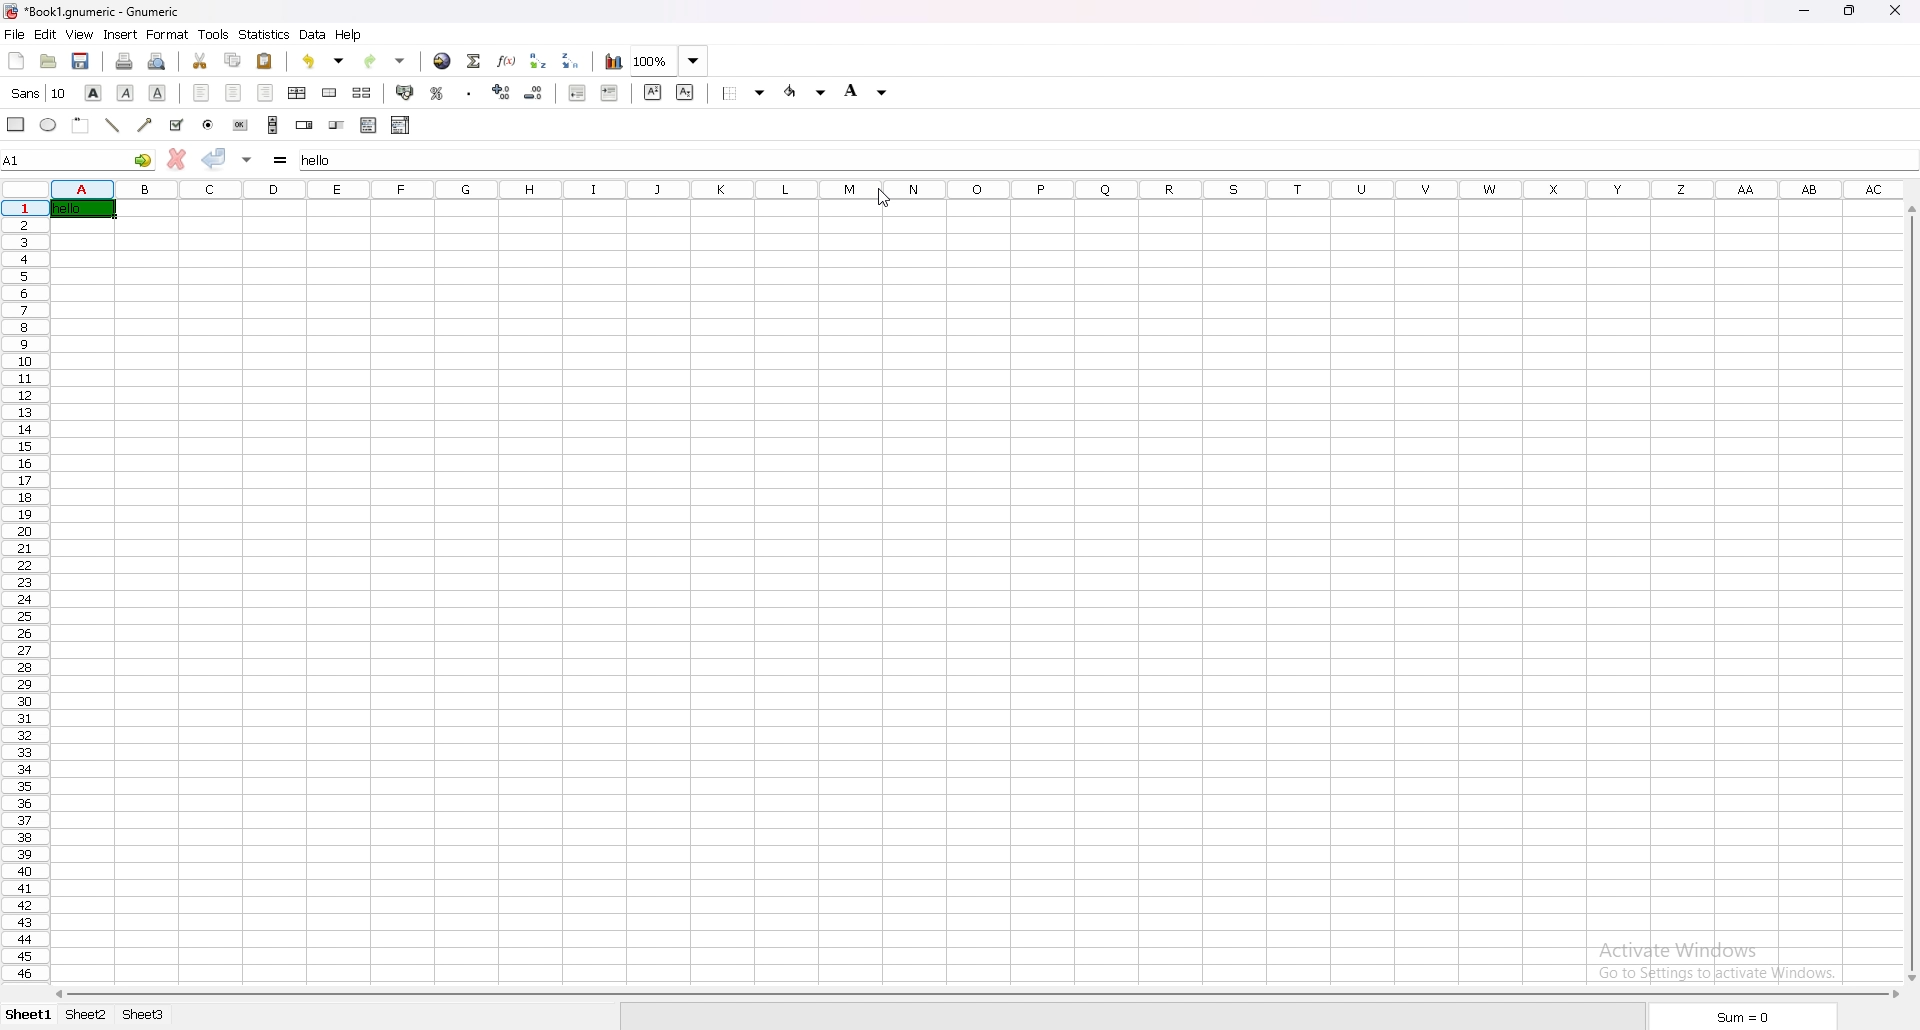 This screenshot has height=1030, width=1920. Describe the element at coordinates (508, 61) in the screenshot. I see `function` at that location.